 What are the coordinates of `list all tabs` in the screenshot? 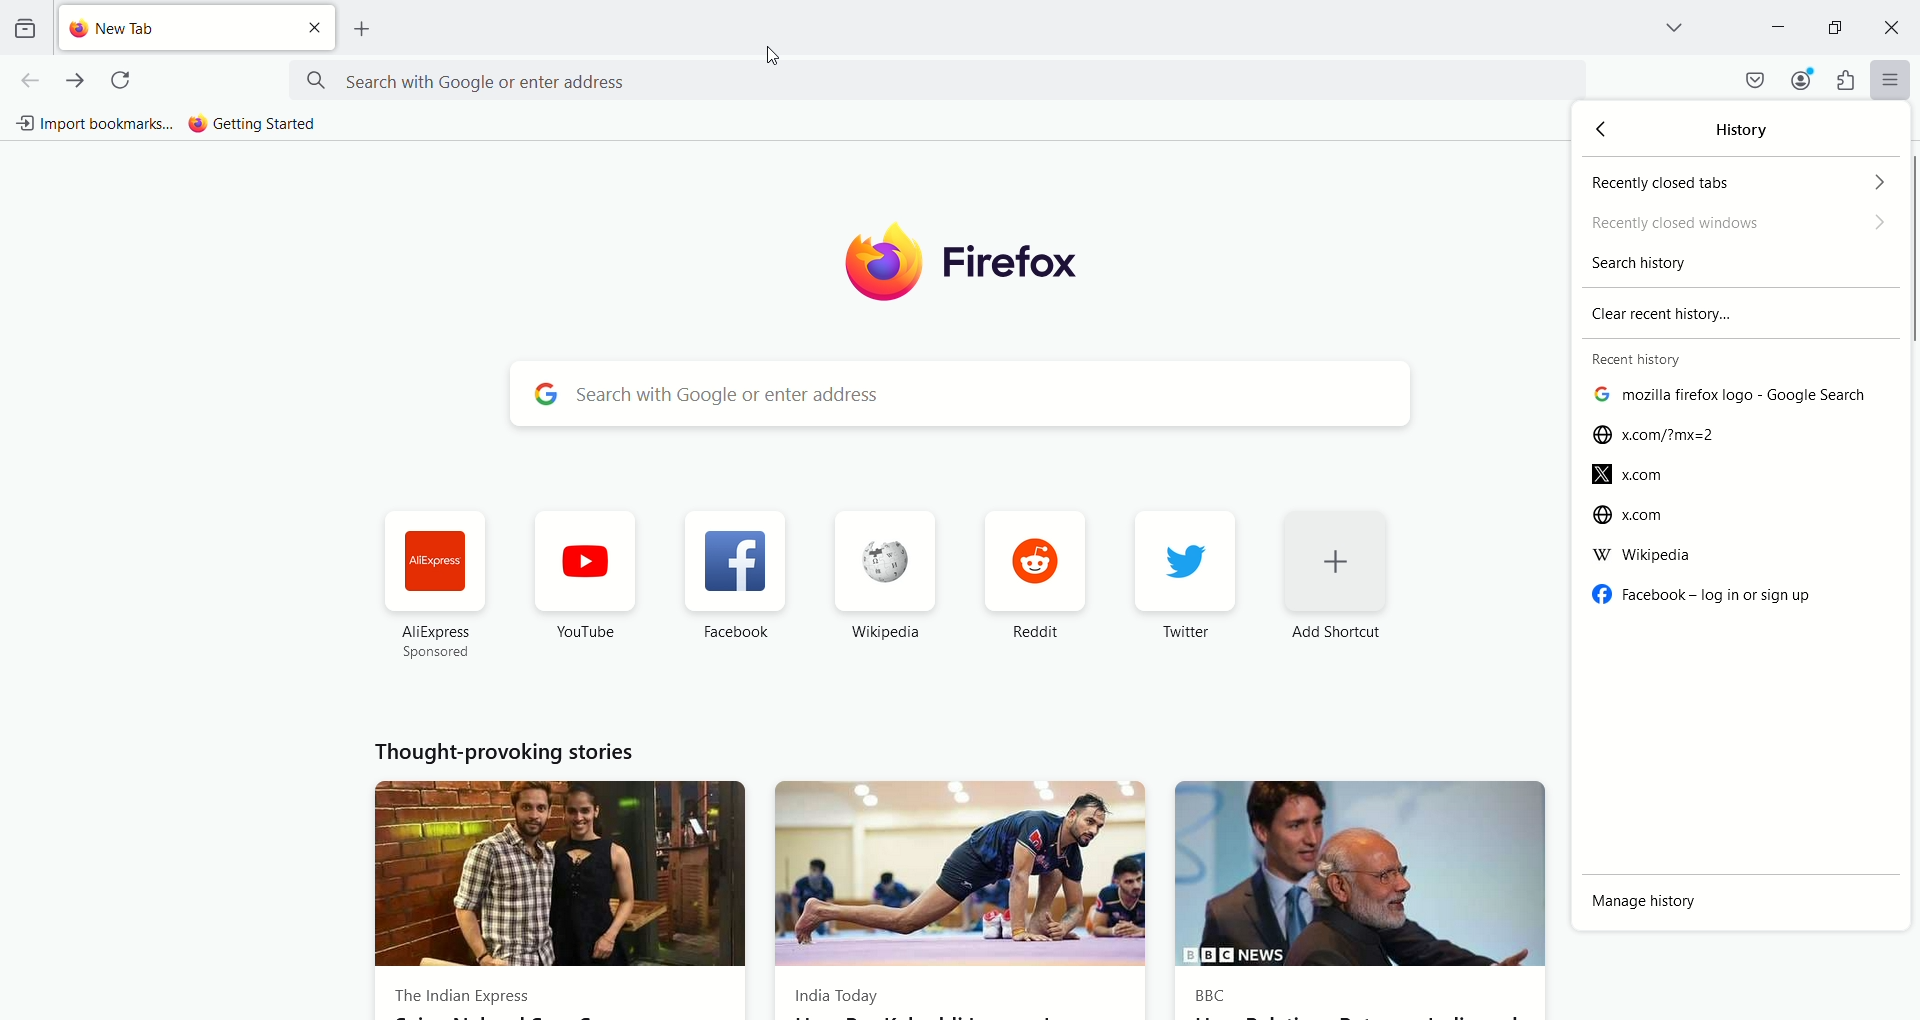 It's located at (1677, 29).